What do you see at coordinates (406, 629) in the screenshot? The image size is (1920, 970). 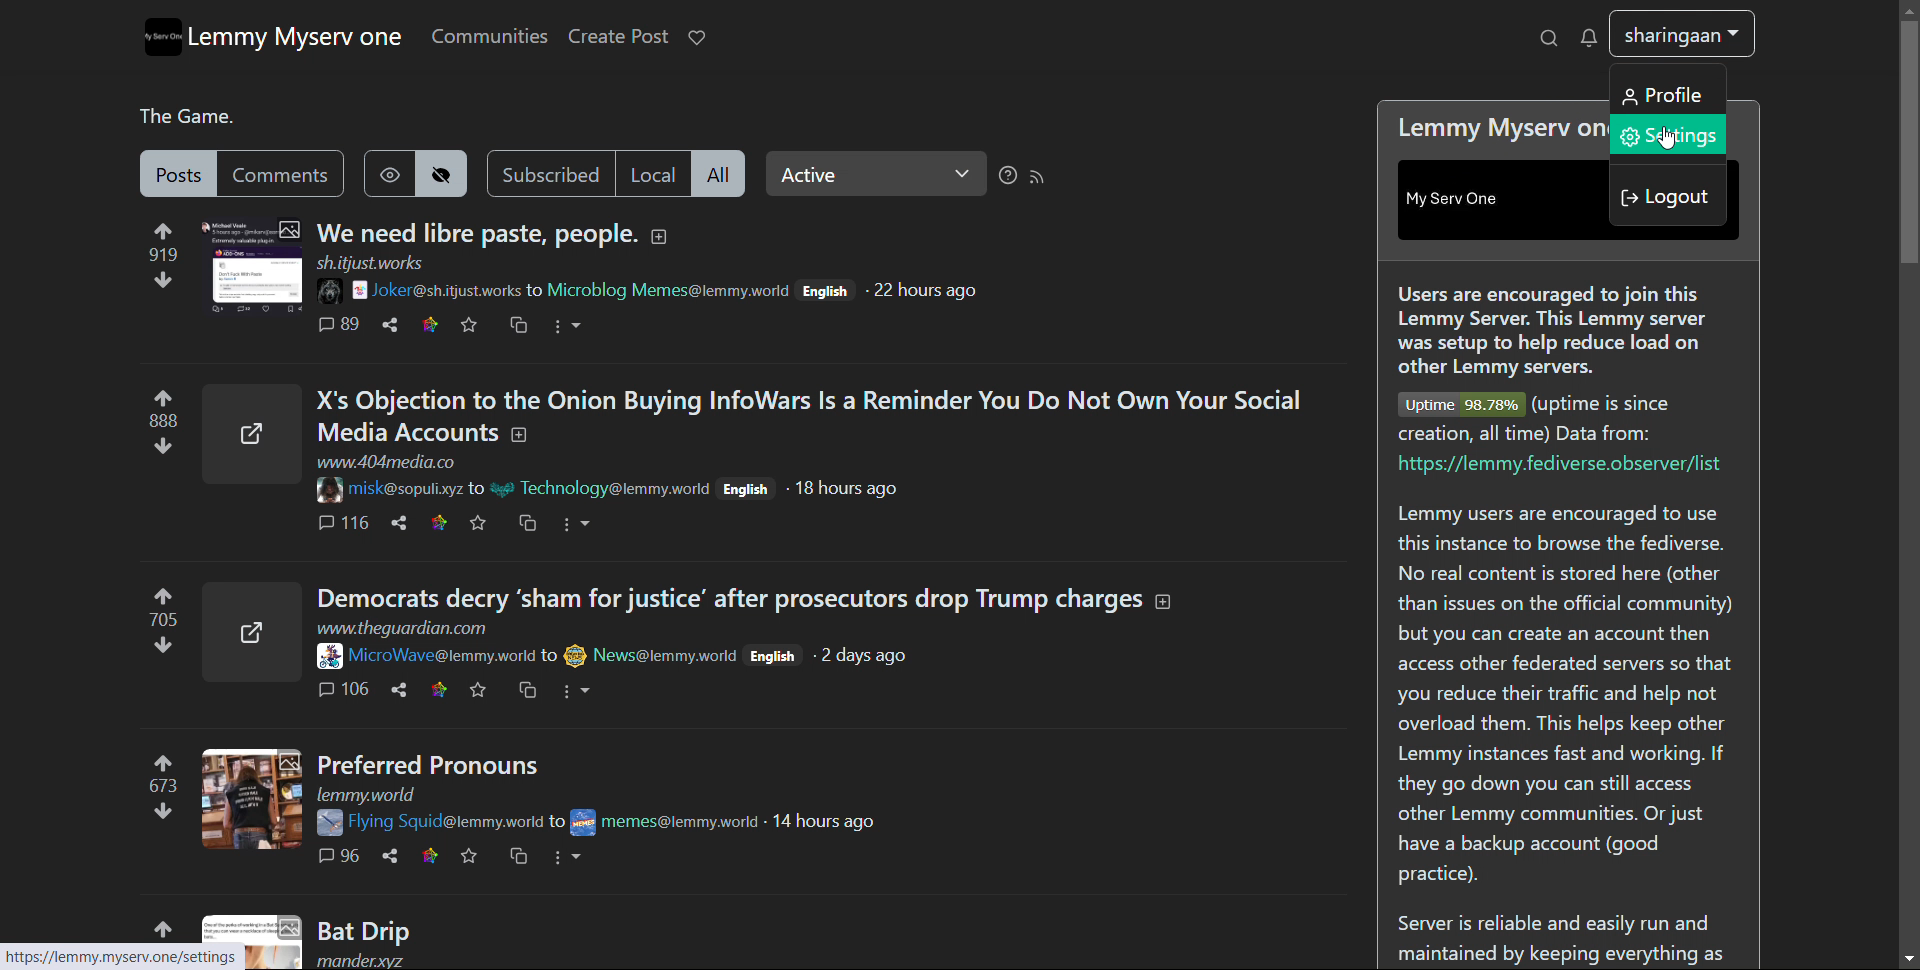 I see `URL` at bounding box center [406, 629].